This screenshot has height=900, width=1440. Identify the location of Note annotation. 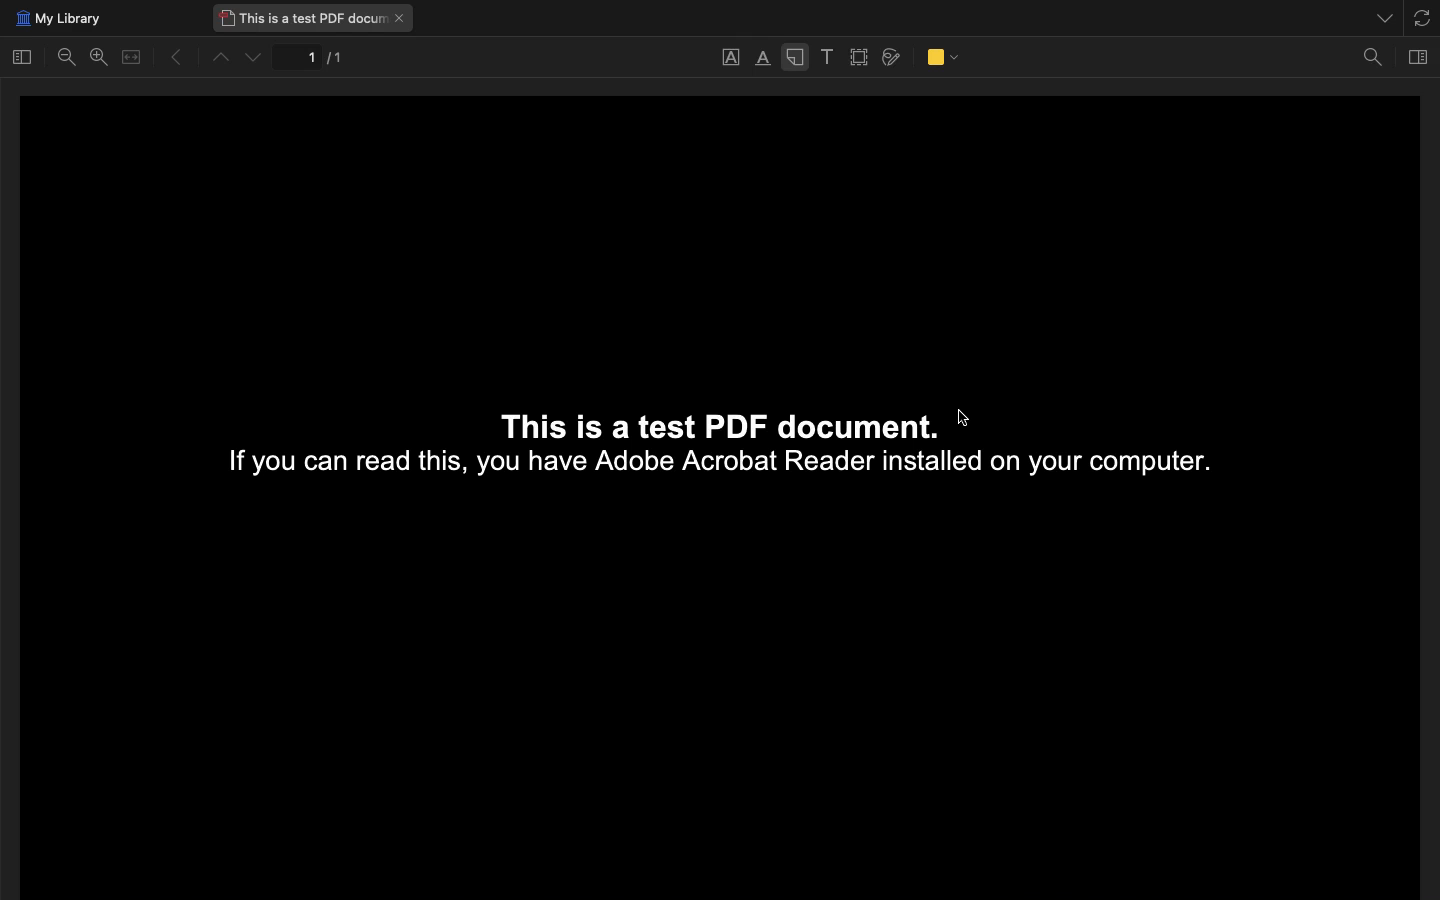
(794, 60).